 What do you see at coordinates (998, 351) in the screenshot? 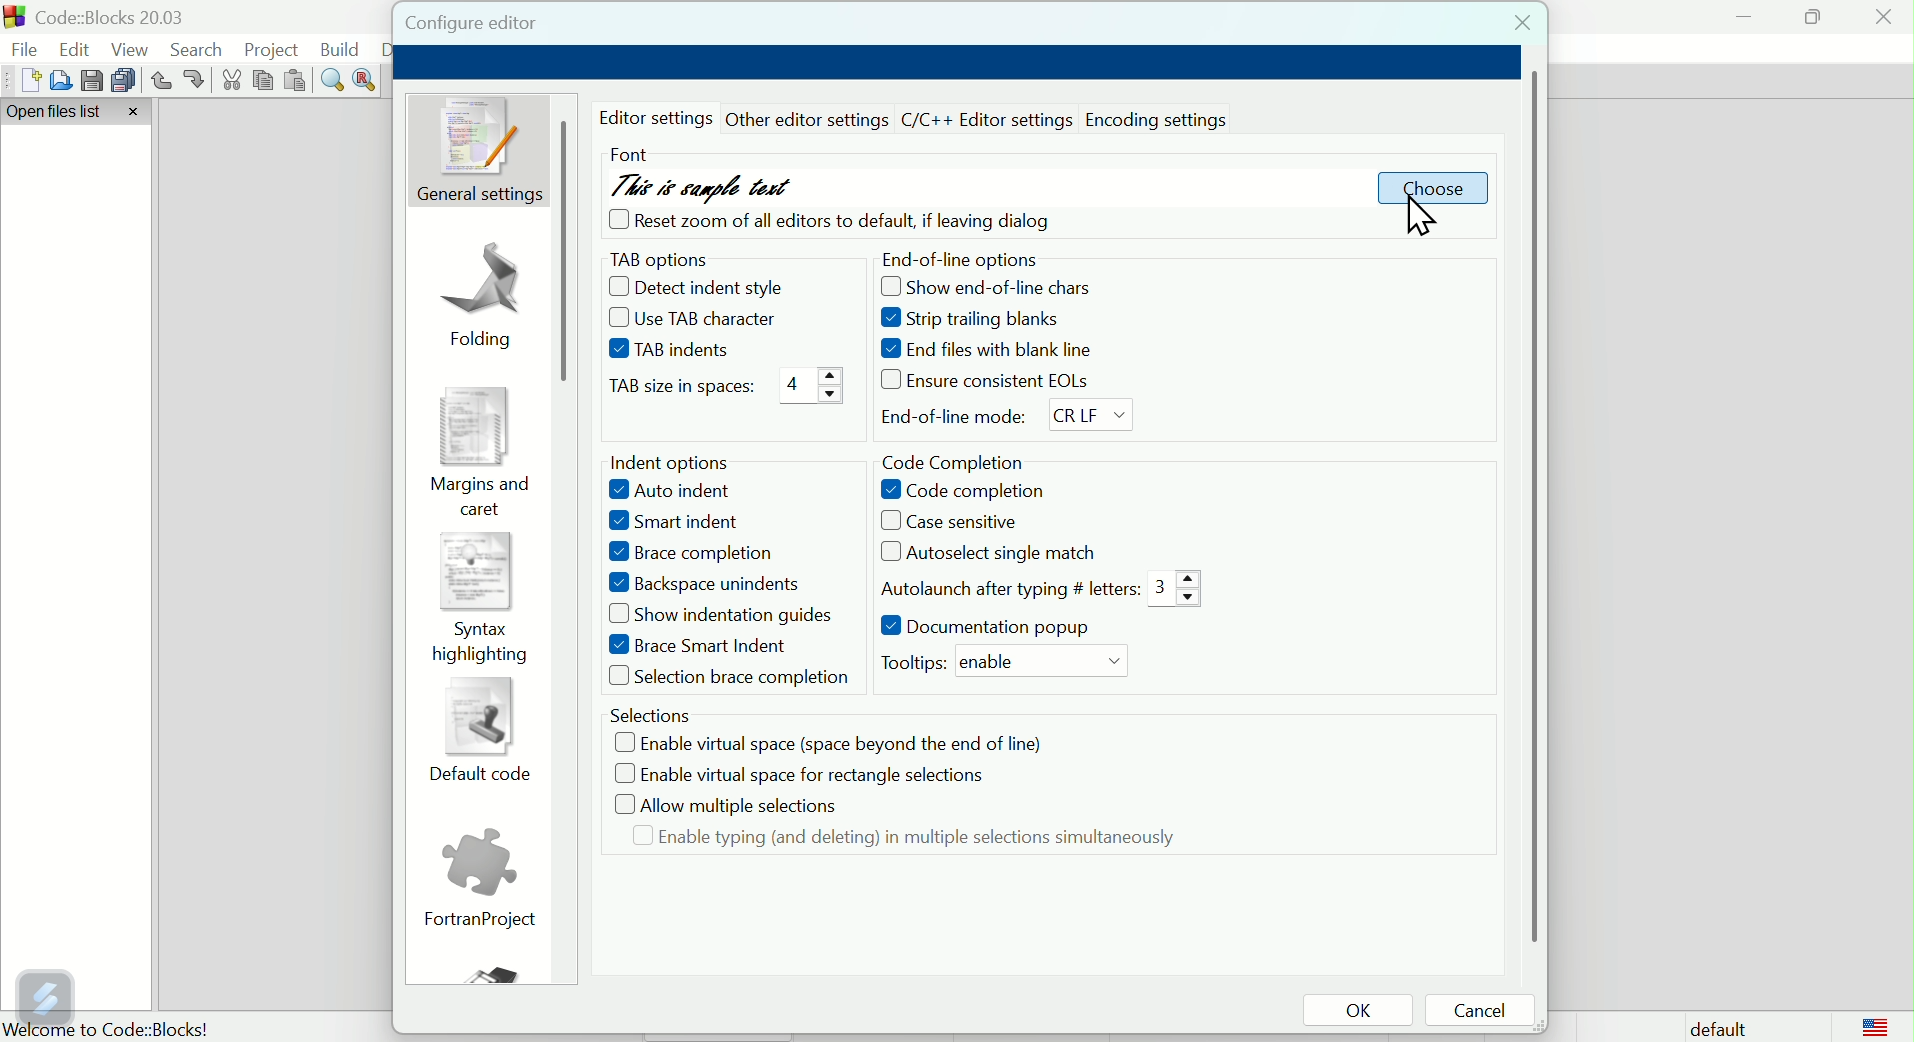
I see `End files with black line` at bounding box center [998, 351].